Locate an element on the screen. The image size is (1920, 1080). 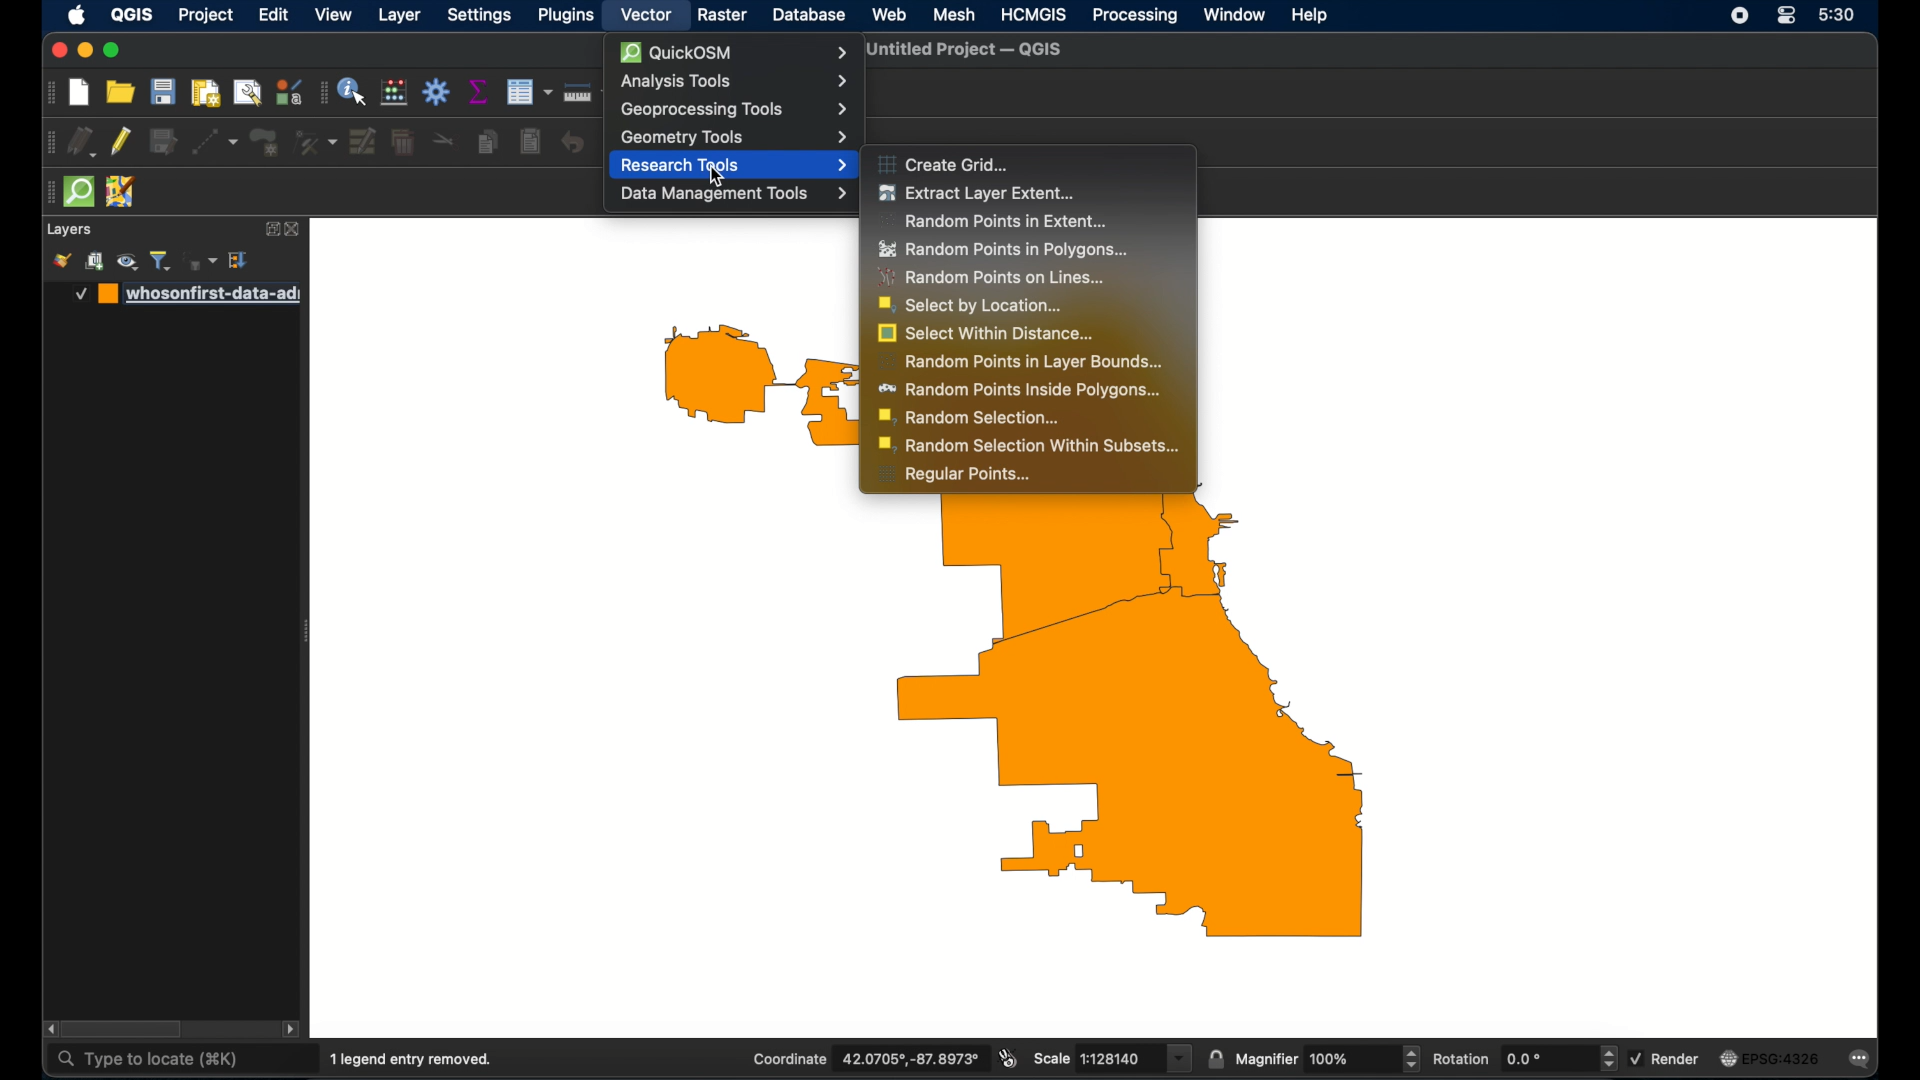
database is located at coordinates (809, 14).